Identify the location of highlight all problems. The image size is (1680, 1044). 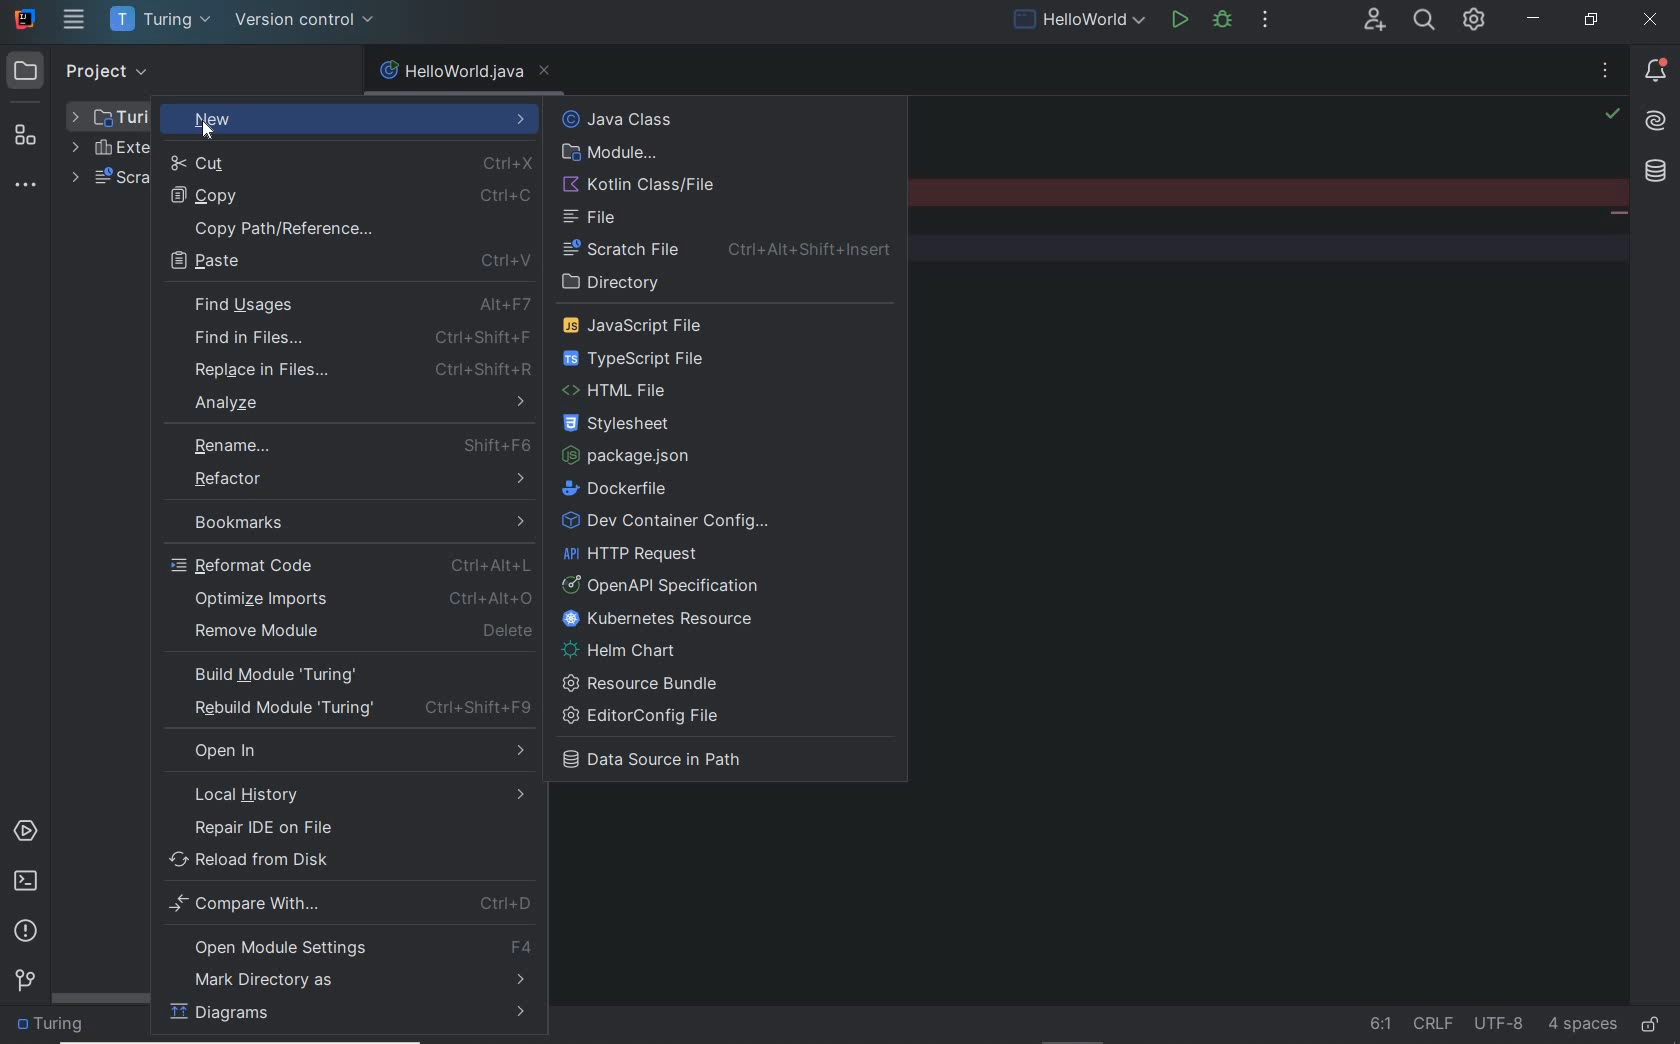
(1612, 114).